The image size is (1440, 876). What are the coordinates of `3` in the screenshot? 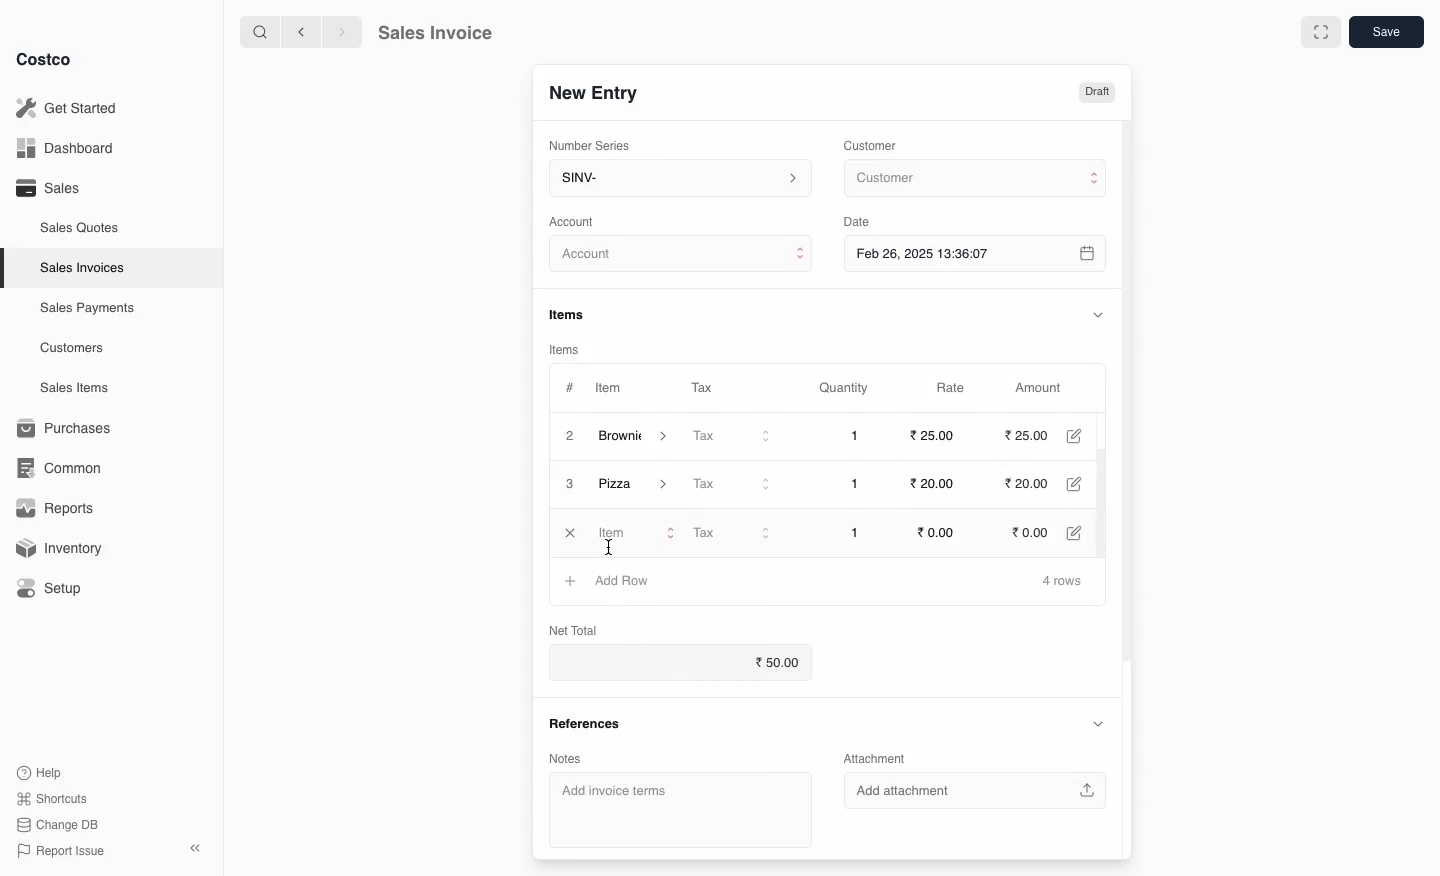 It's located at (571, 485).